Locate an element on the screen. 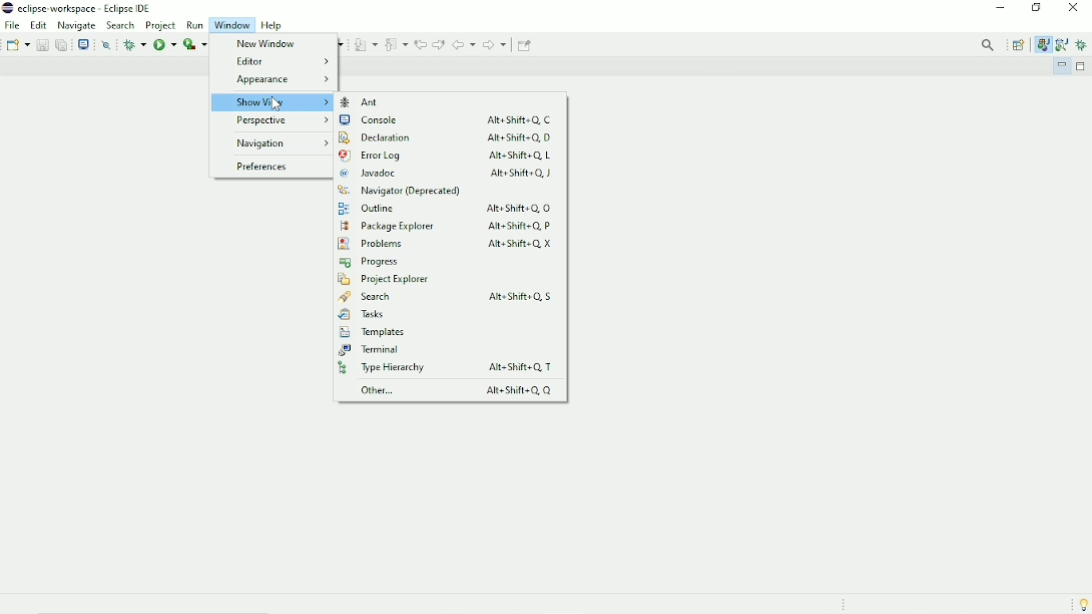 The height and width of the screenshot is (614, 1092). Javadoc is located at coordinates (447, 174).